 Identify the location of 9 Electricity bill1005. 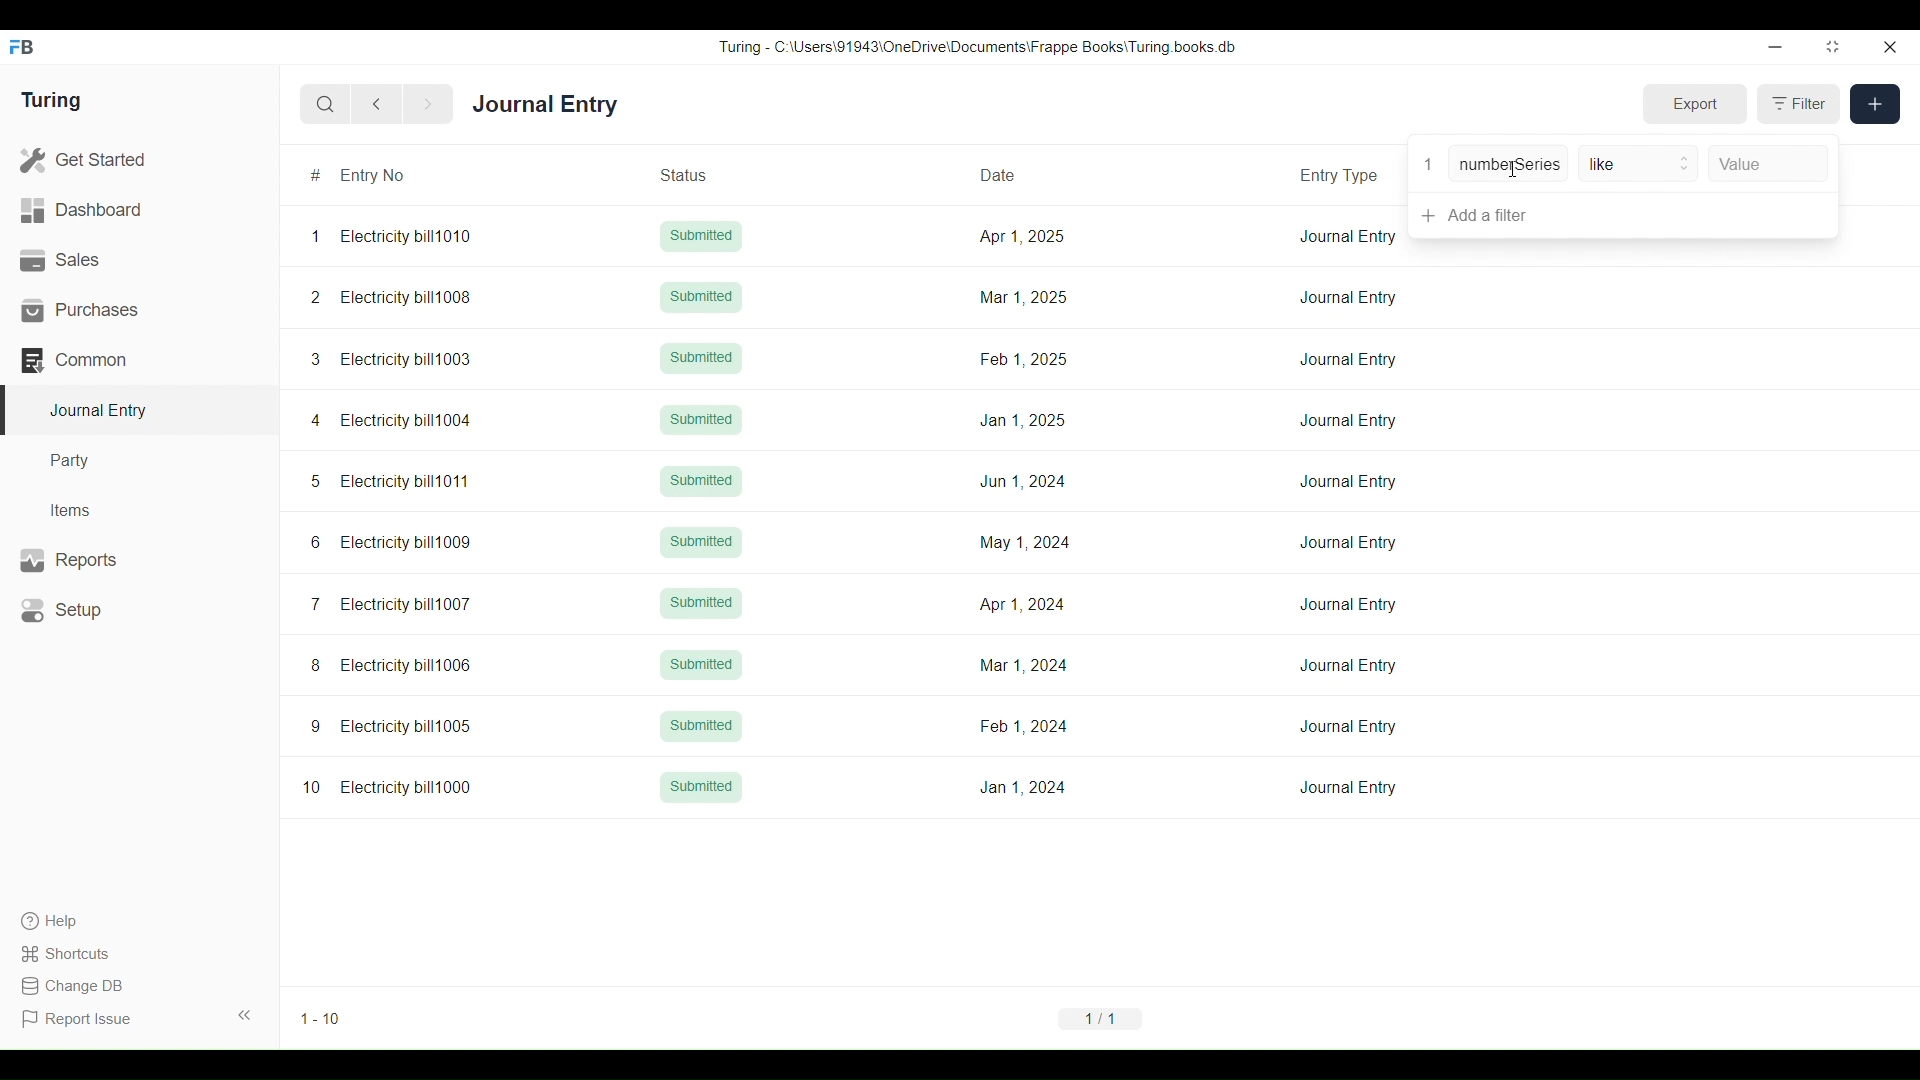
(392, 726).